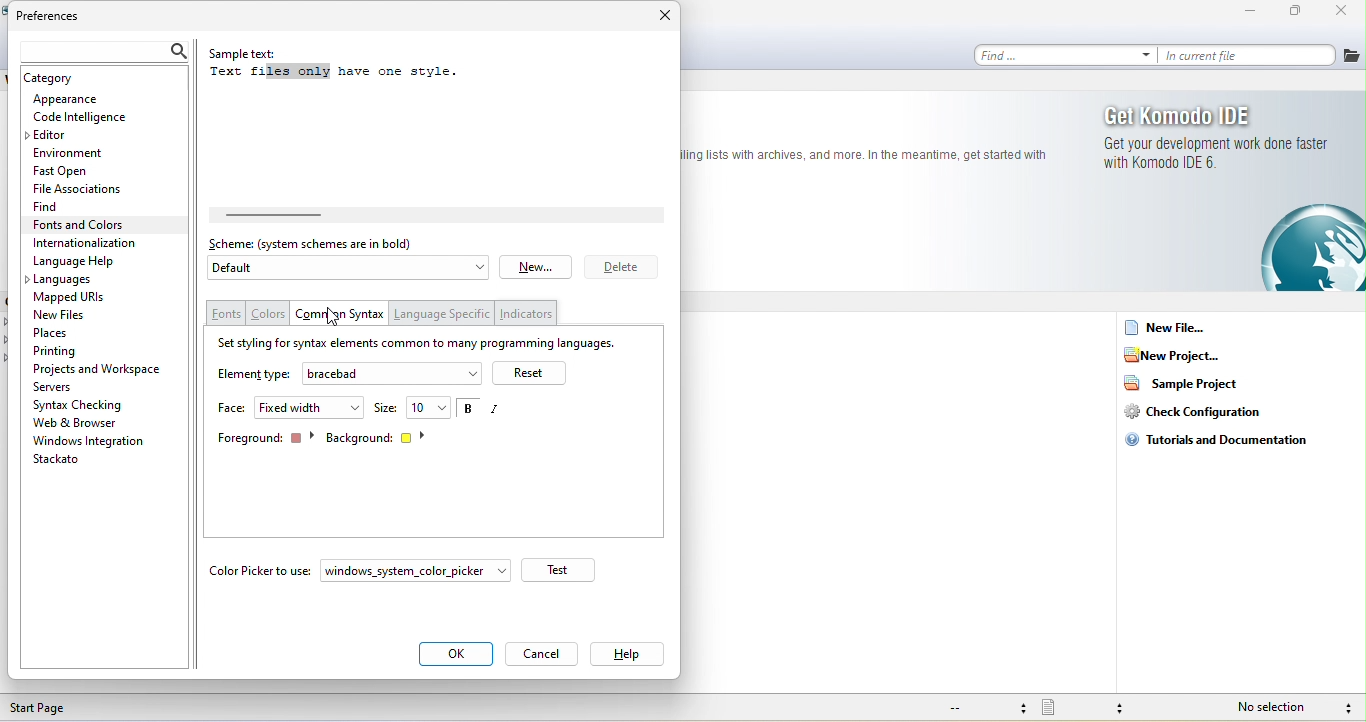 The image size is (1366, 722). Describe the element at coordinates (467, 410) in the screenshot. I see `bold` at that location.